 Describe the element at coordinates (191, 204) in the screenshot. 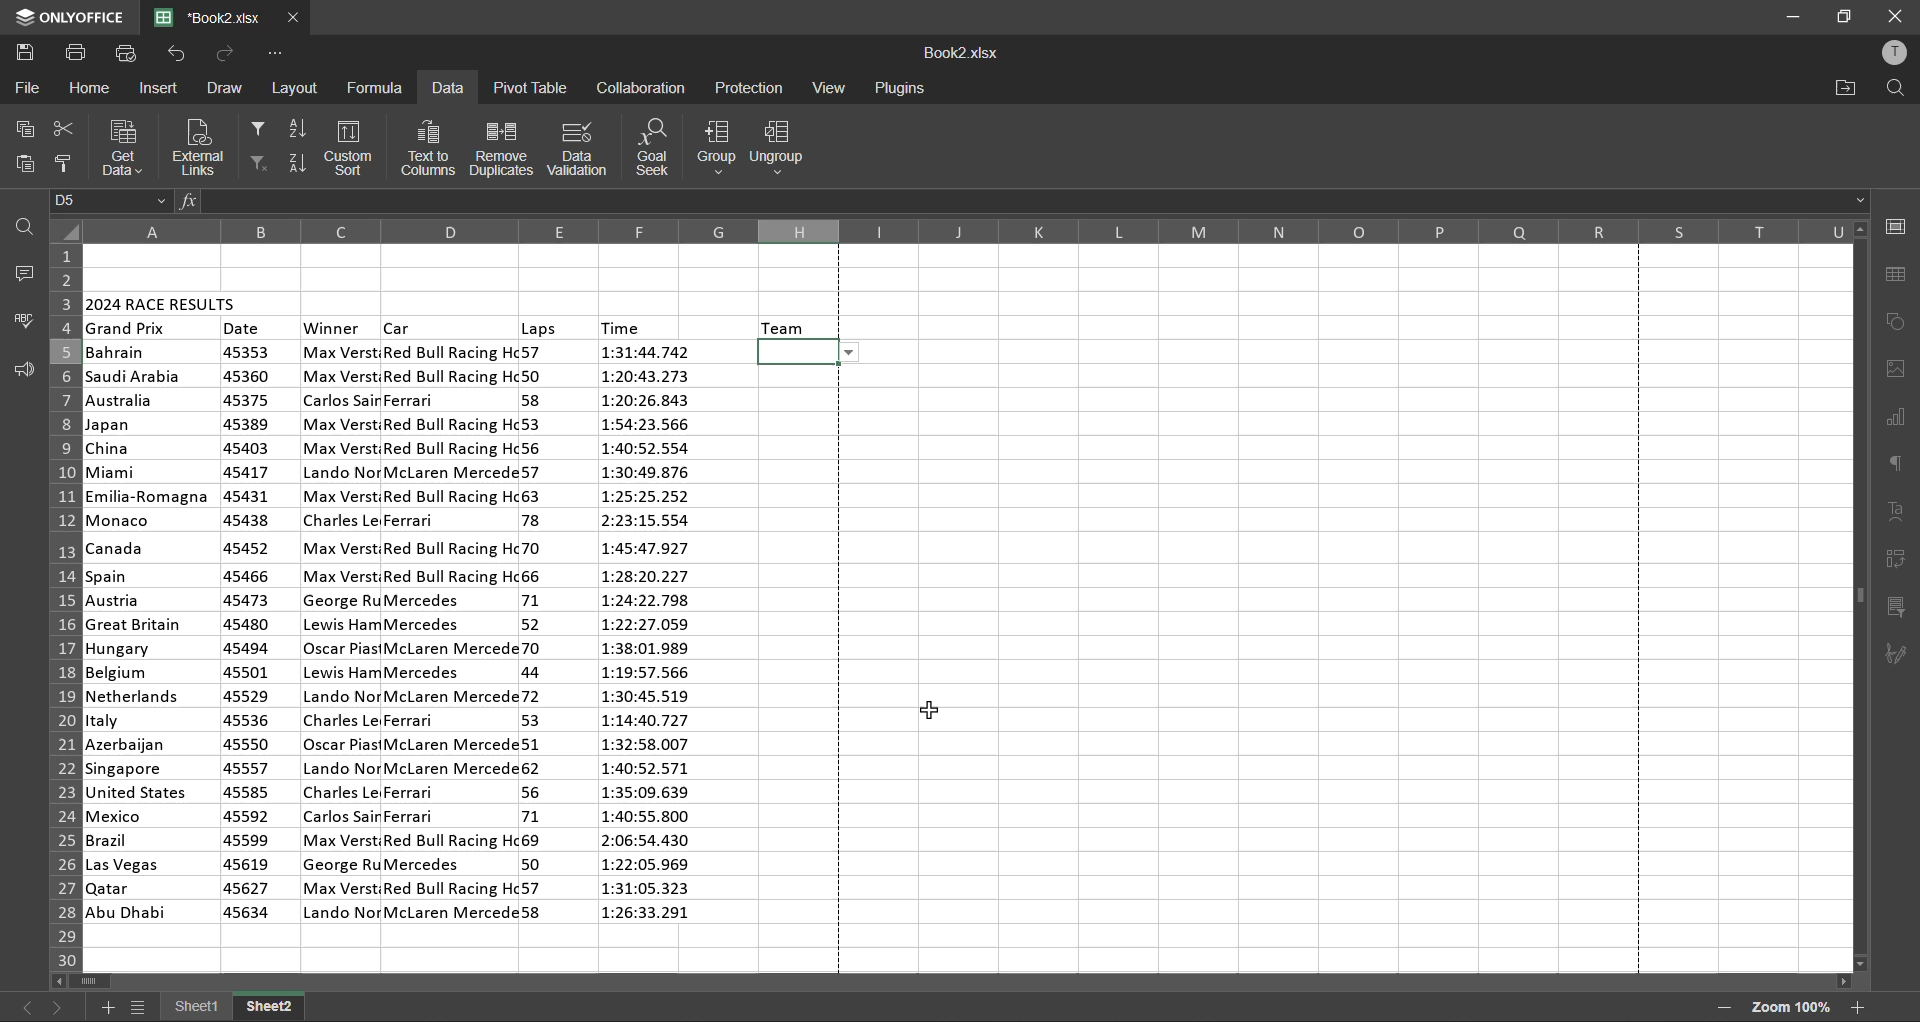

I see `fx` at that location.